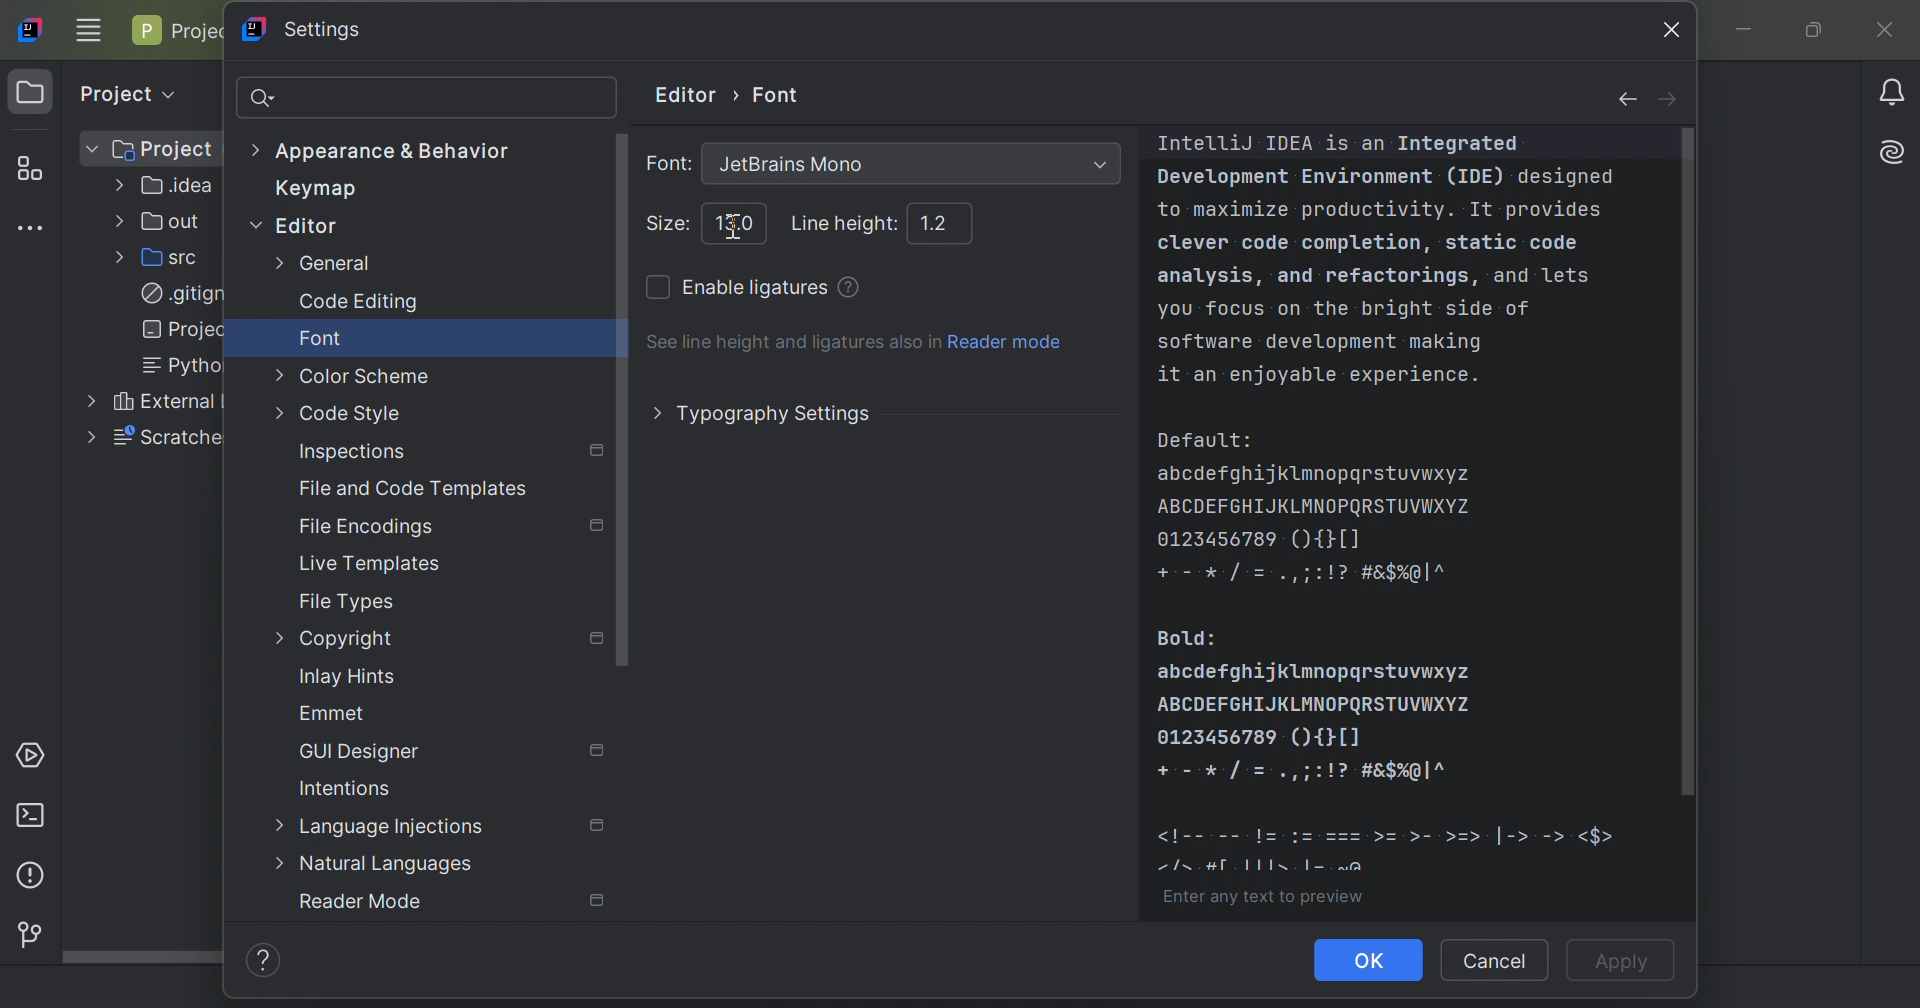  Describe the element at coordinates (597, 525) in the screenshot. I see `Settings marked with this icon are only applied to the current project. Non-marked settings are applied to all projects.` at that location.